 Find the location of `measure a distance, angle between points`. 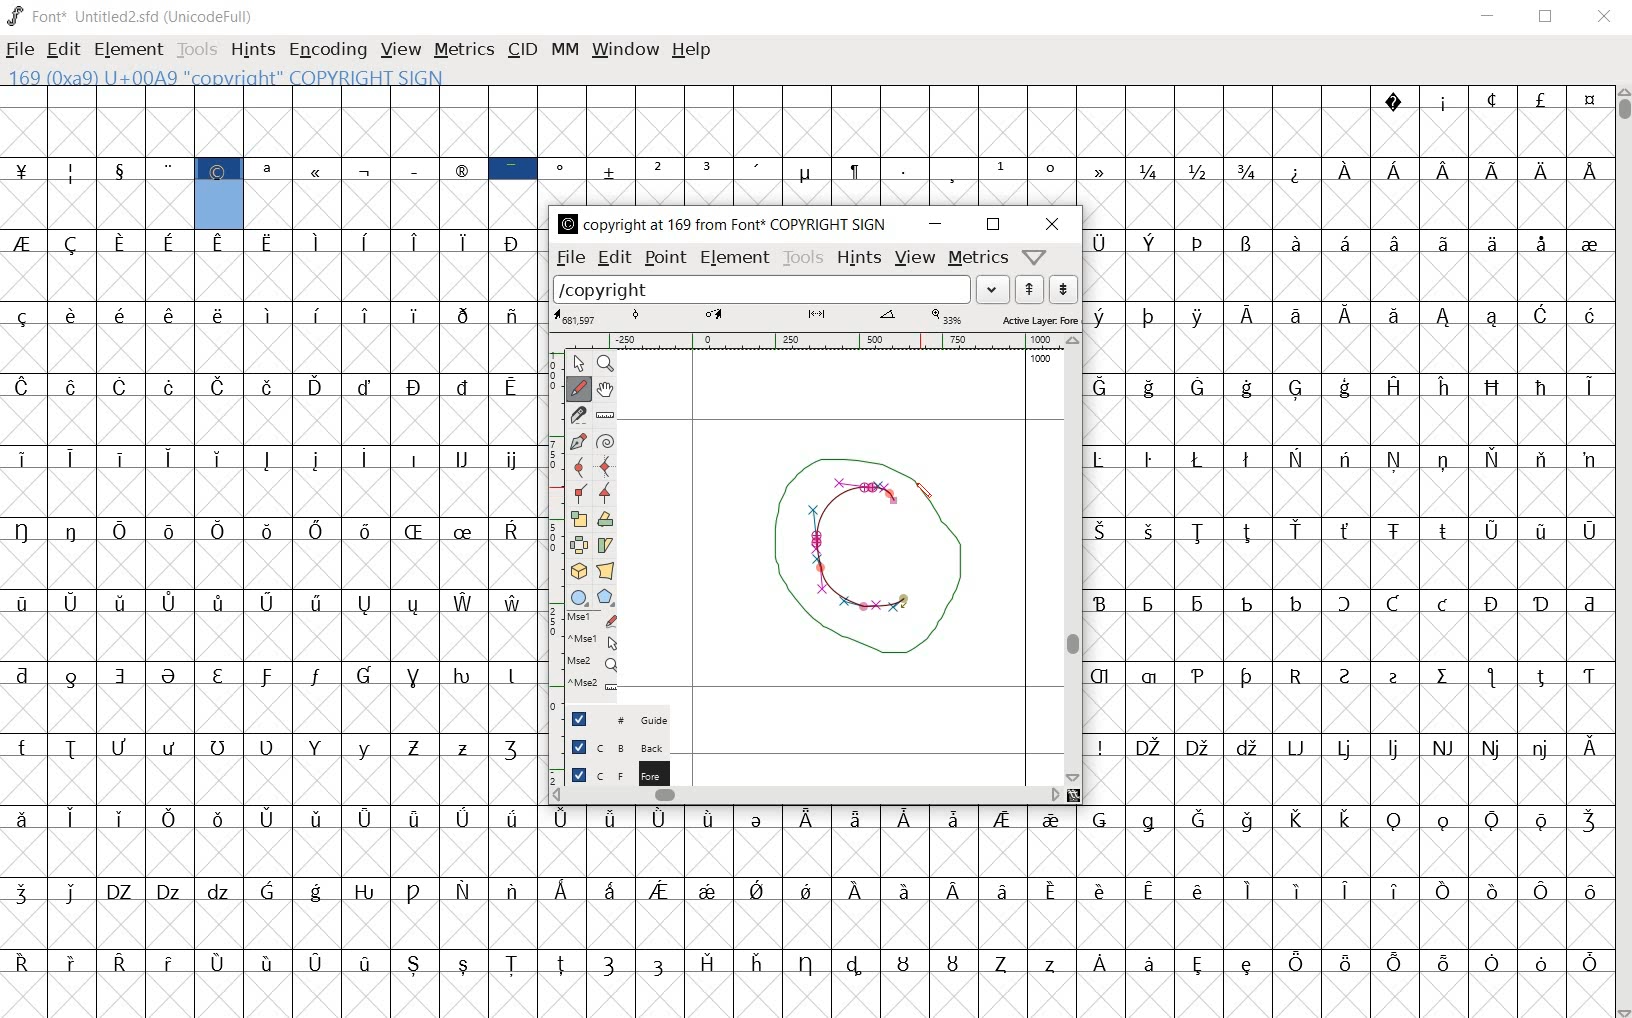

measure a distance, angle between points is located at coordinates (605, 416).